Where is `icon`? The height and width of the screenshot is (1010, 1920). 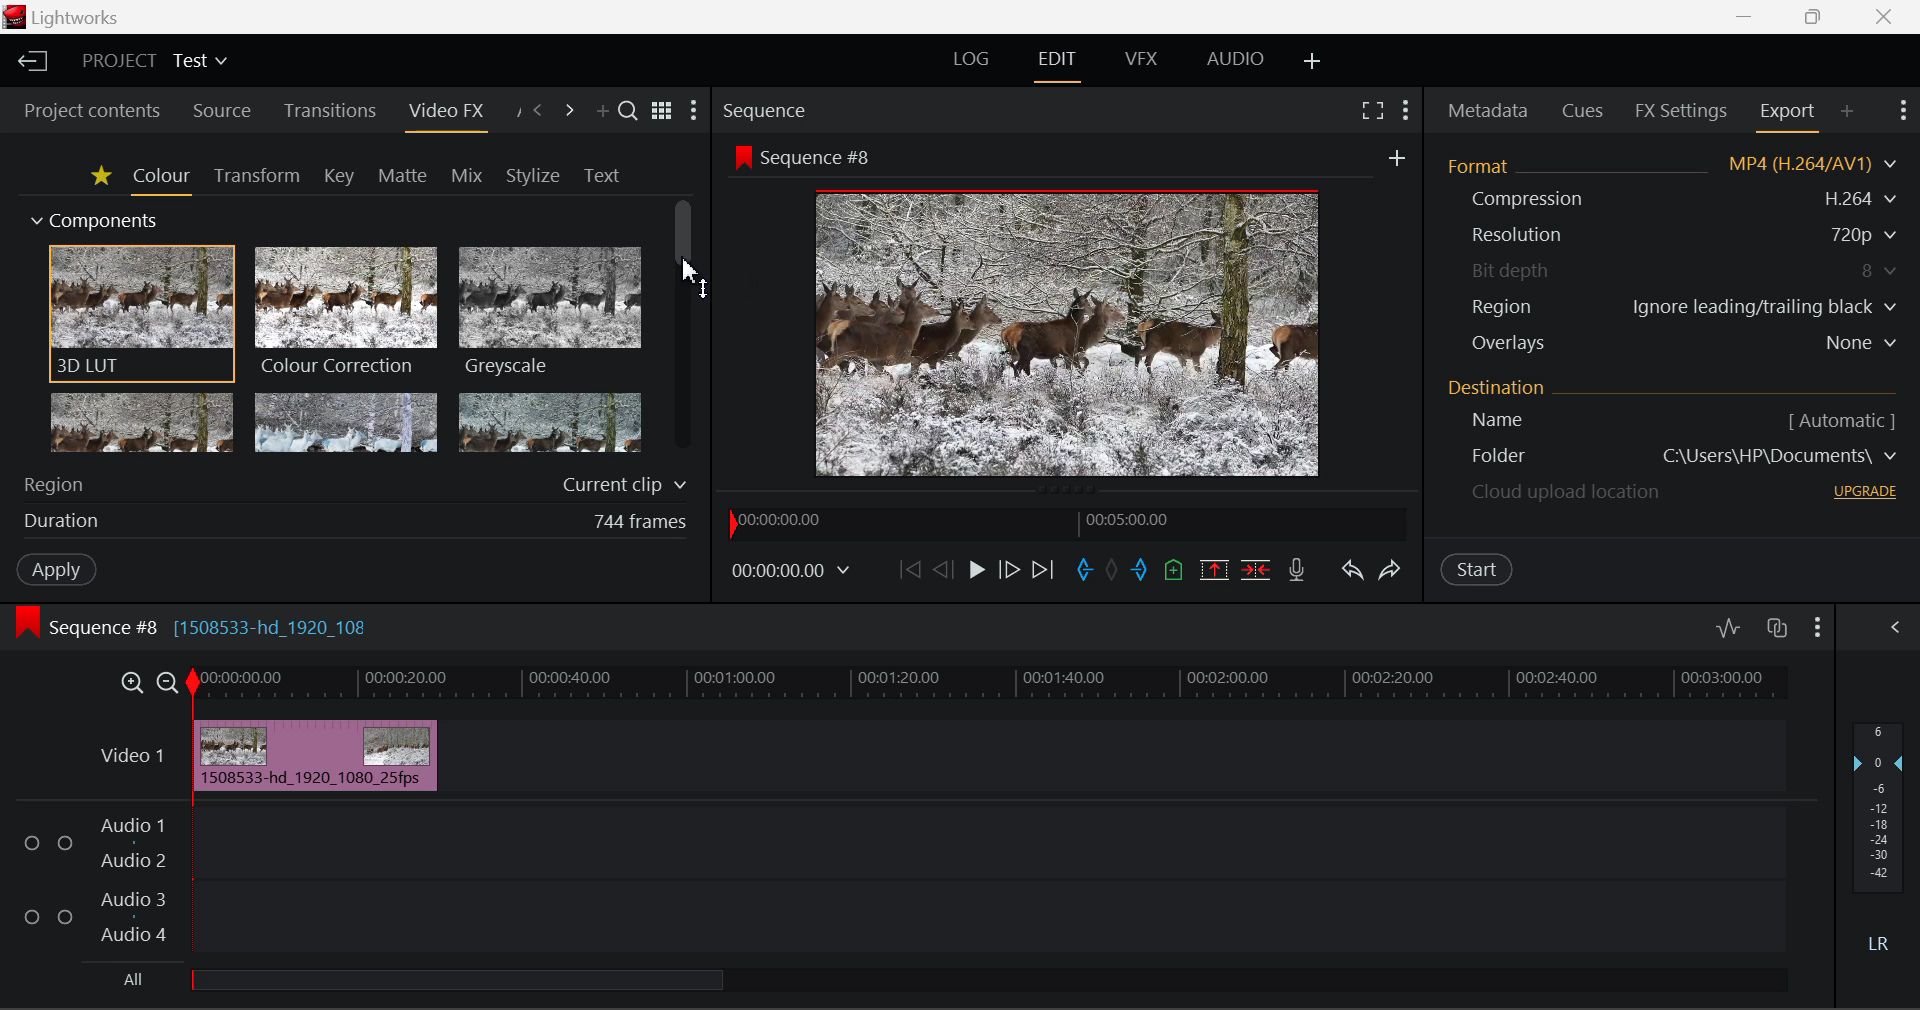
icon is located at coordinates (742, 157).